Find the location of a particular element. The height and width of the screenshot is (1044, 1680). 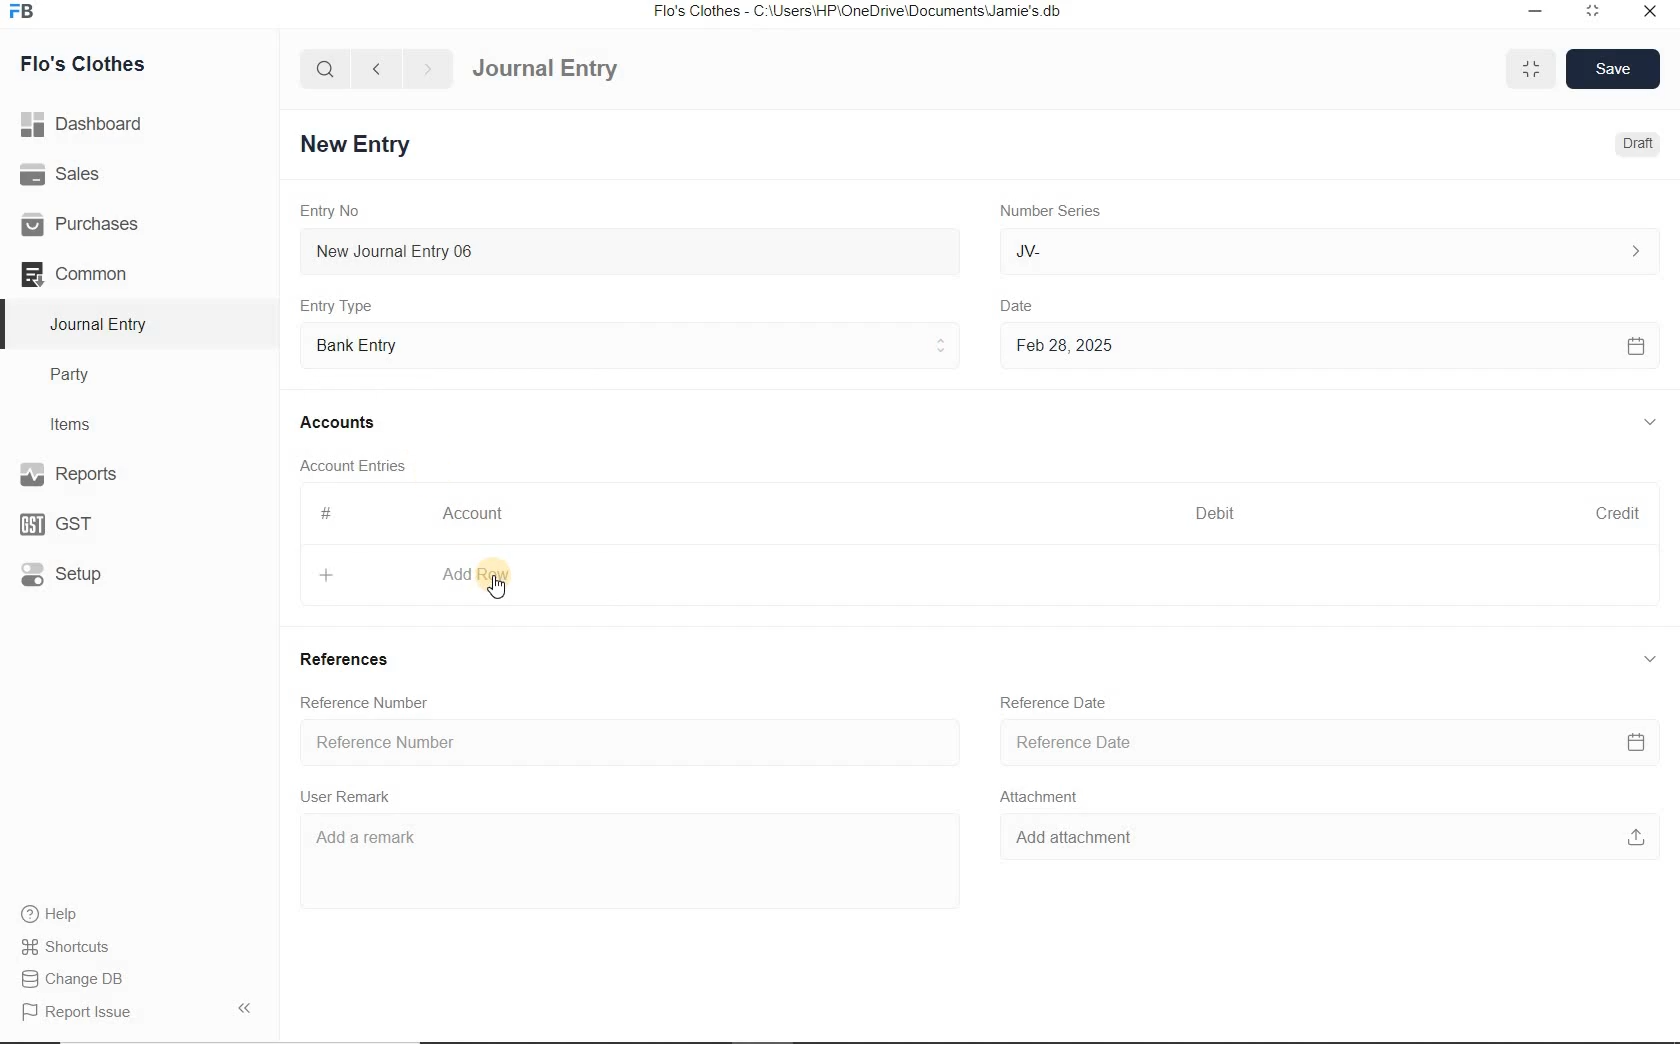

collapse is located at coordinates (1647, 661).